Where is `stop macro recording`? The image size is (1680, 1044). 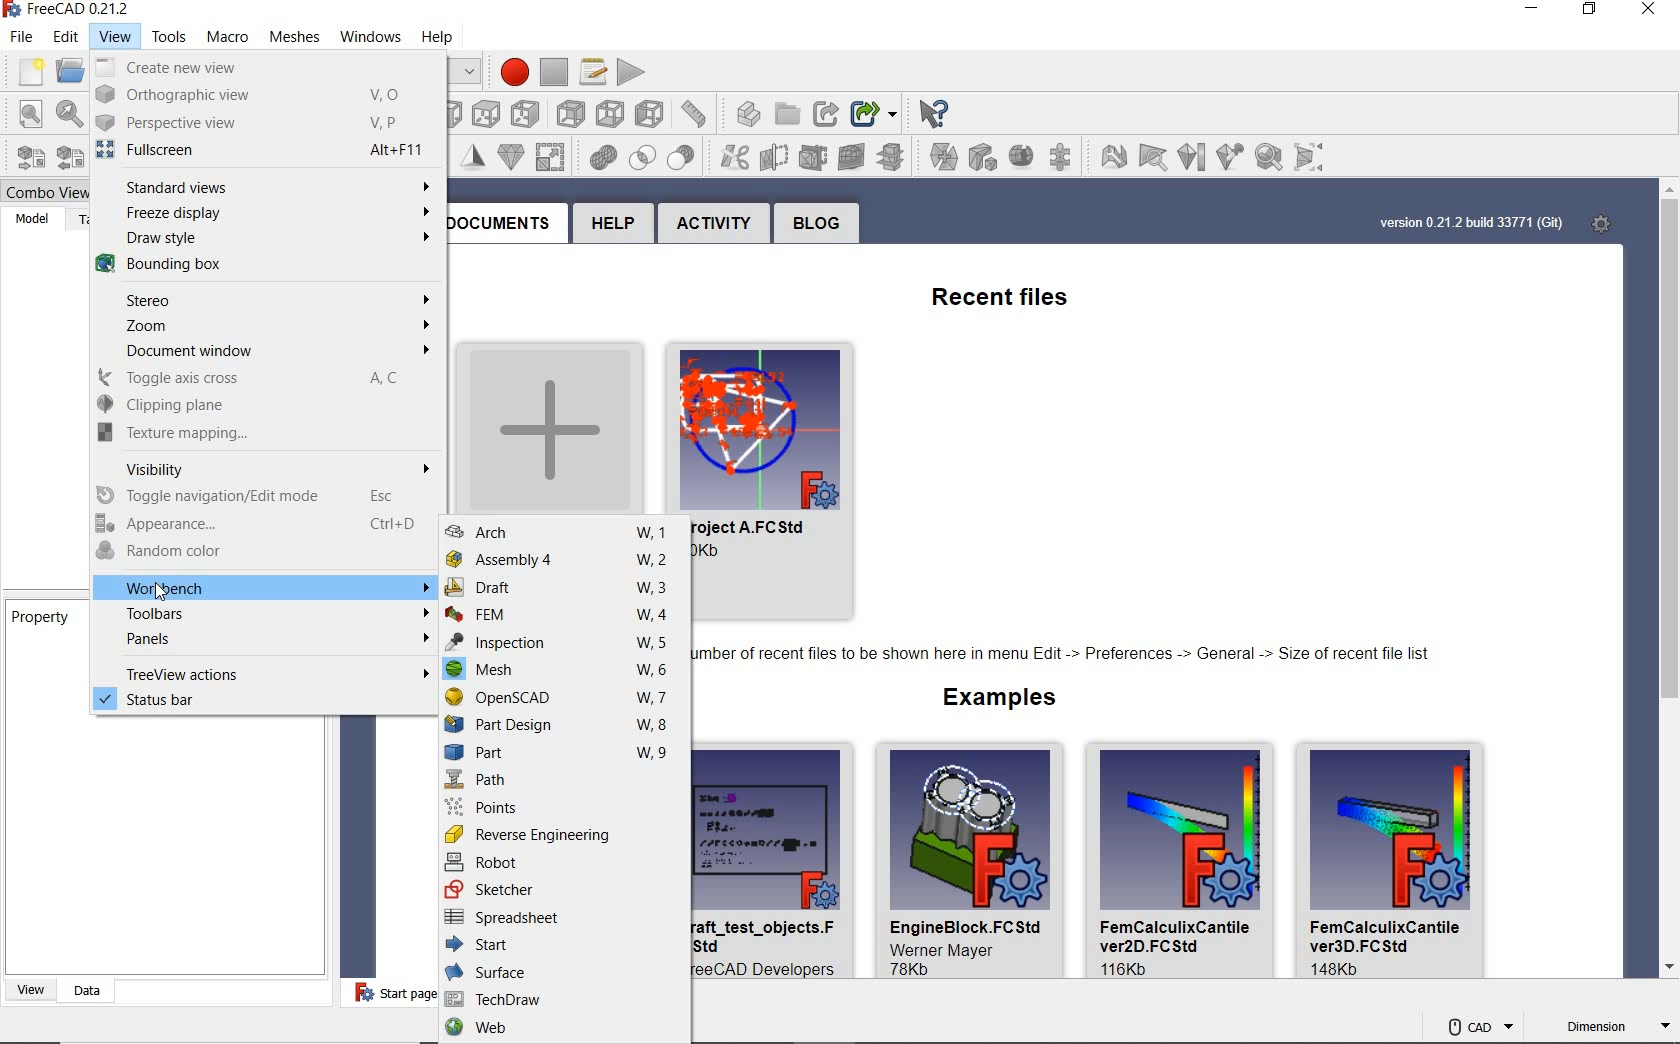
stop macro recording is located at coordinates (556, 66).